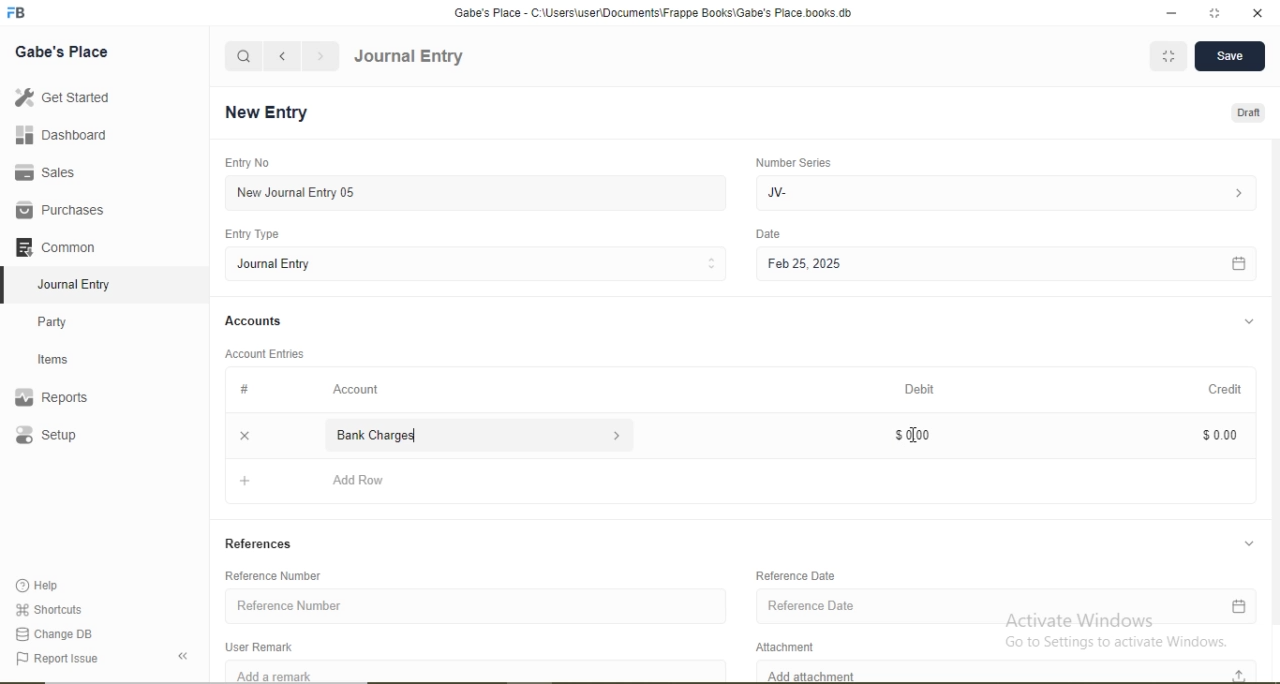 The image size is (1280, 684). Describe the element at coordinates (61, 398) in the screenshot. I see `Reports` at that location.